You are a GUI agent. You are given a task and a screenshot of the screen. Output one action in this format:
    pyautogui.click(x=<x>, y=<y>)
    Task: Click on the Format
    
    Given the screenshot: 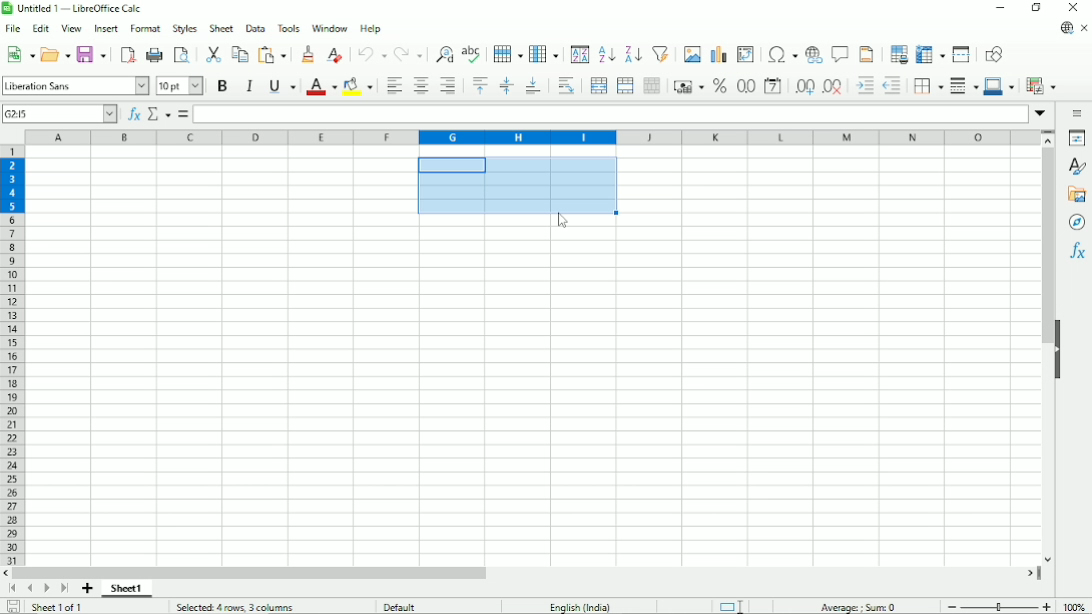 What is the action you would take?
    pyautogui.click(x=145, y=29)
    